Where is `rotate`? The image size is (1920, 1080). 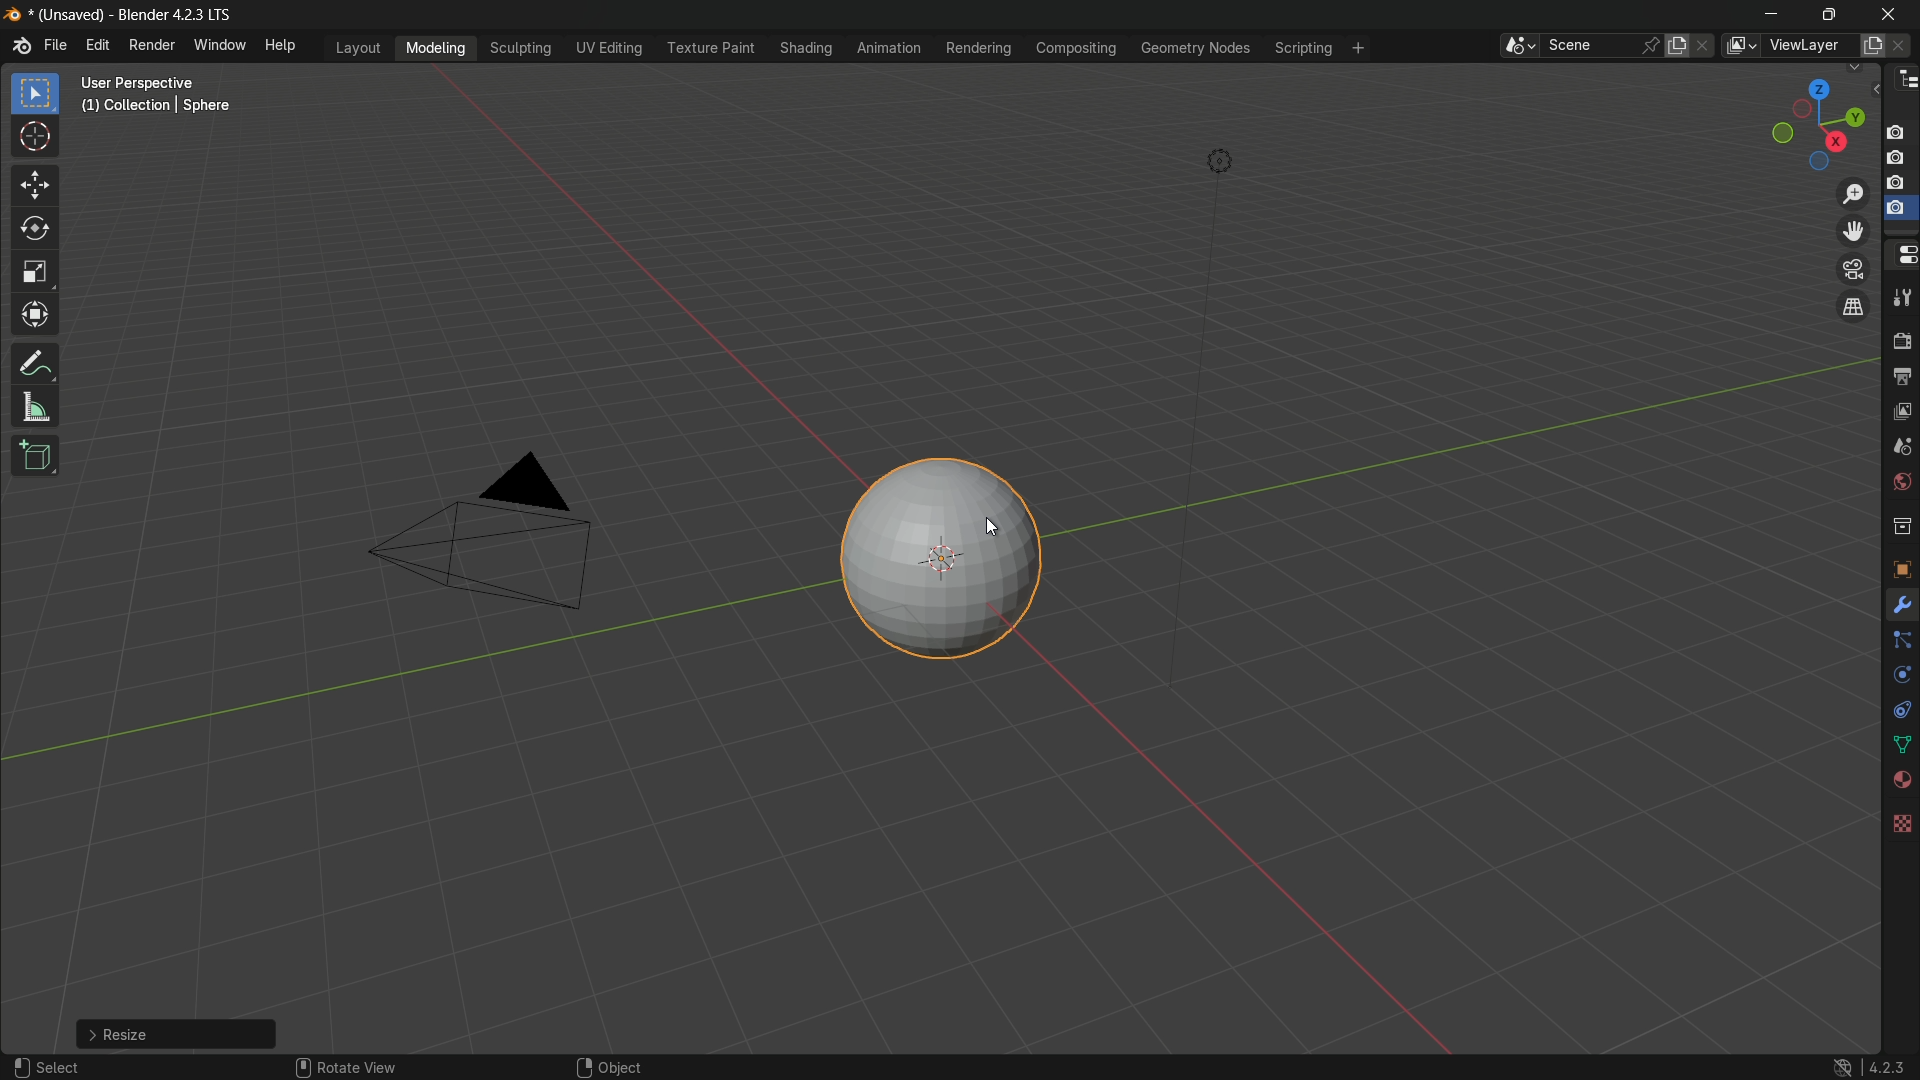 rotate is located at coordinates (35, 232).